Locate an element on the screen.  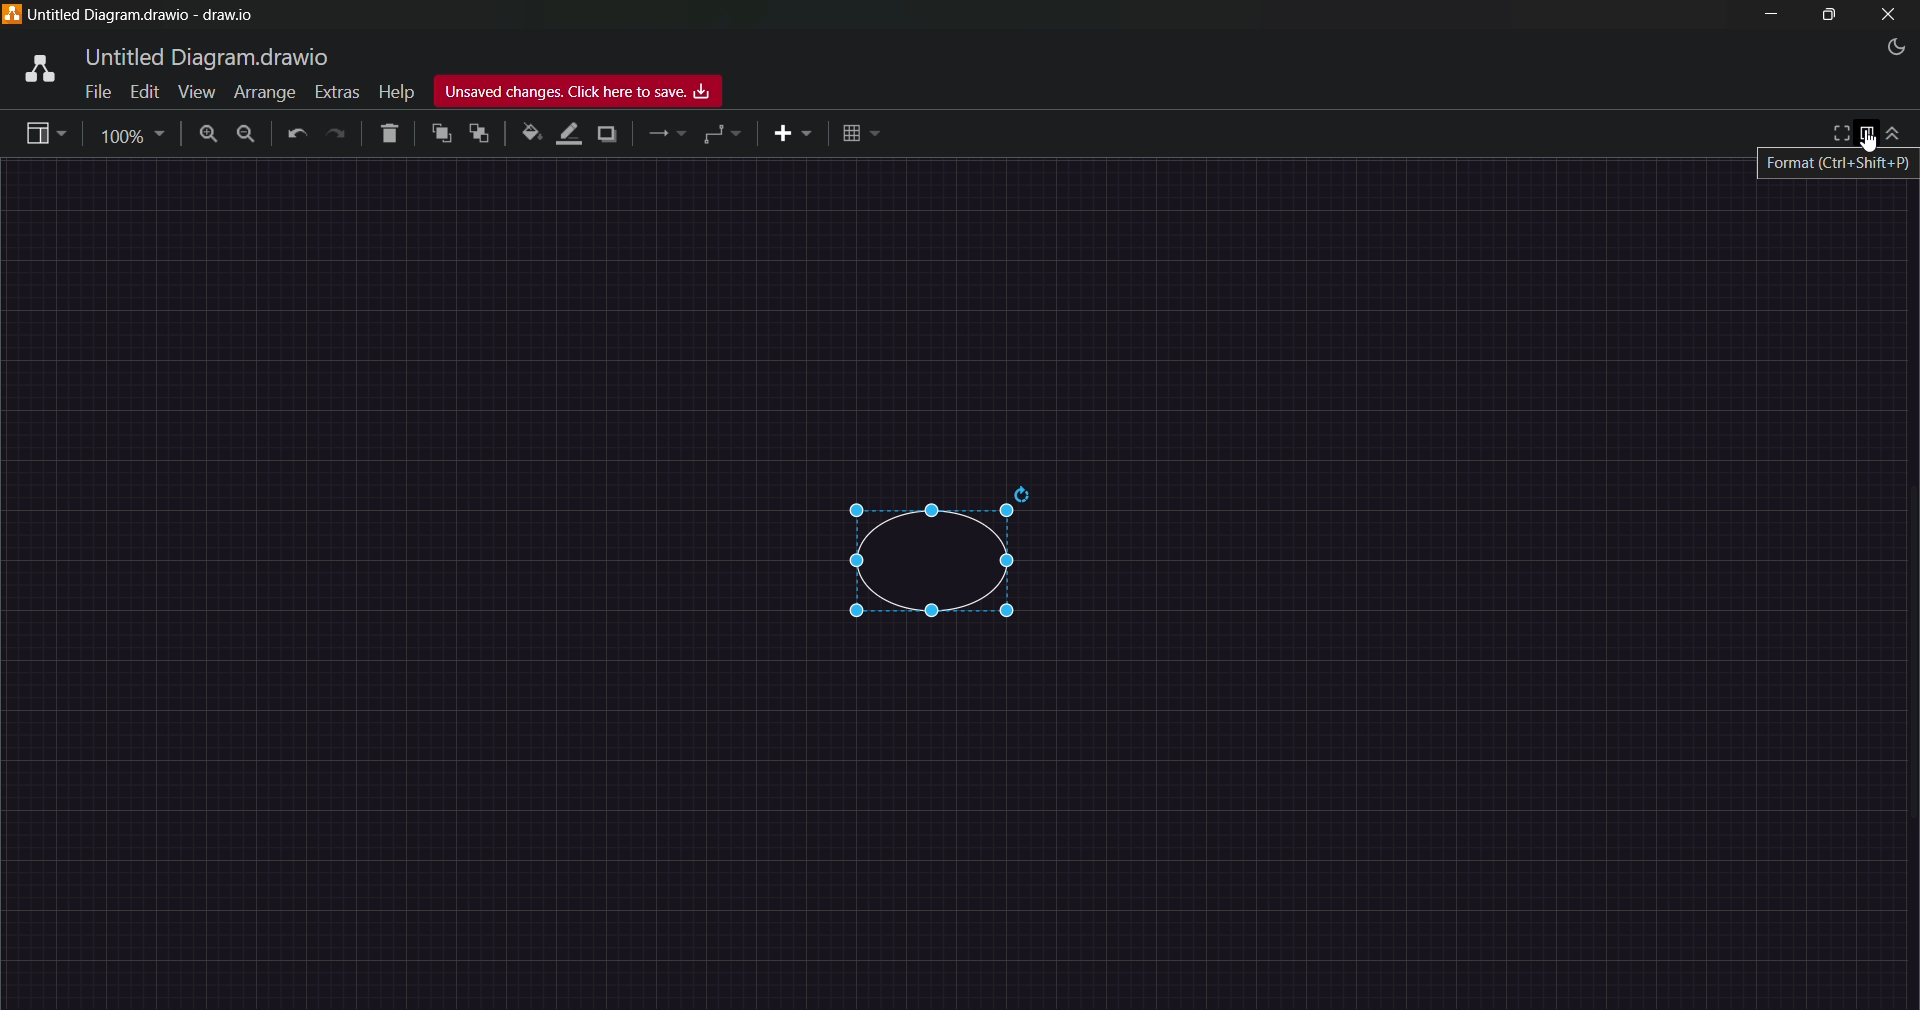
table is located at coordinates (857, 133).